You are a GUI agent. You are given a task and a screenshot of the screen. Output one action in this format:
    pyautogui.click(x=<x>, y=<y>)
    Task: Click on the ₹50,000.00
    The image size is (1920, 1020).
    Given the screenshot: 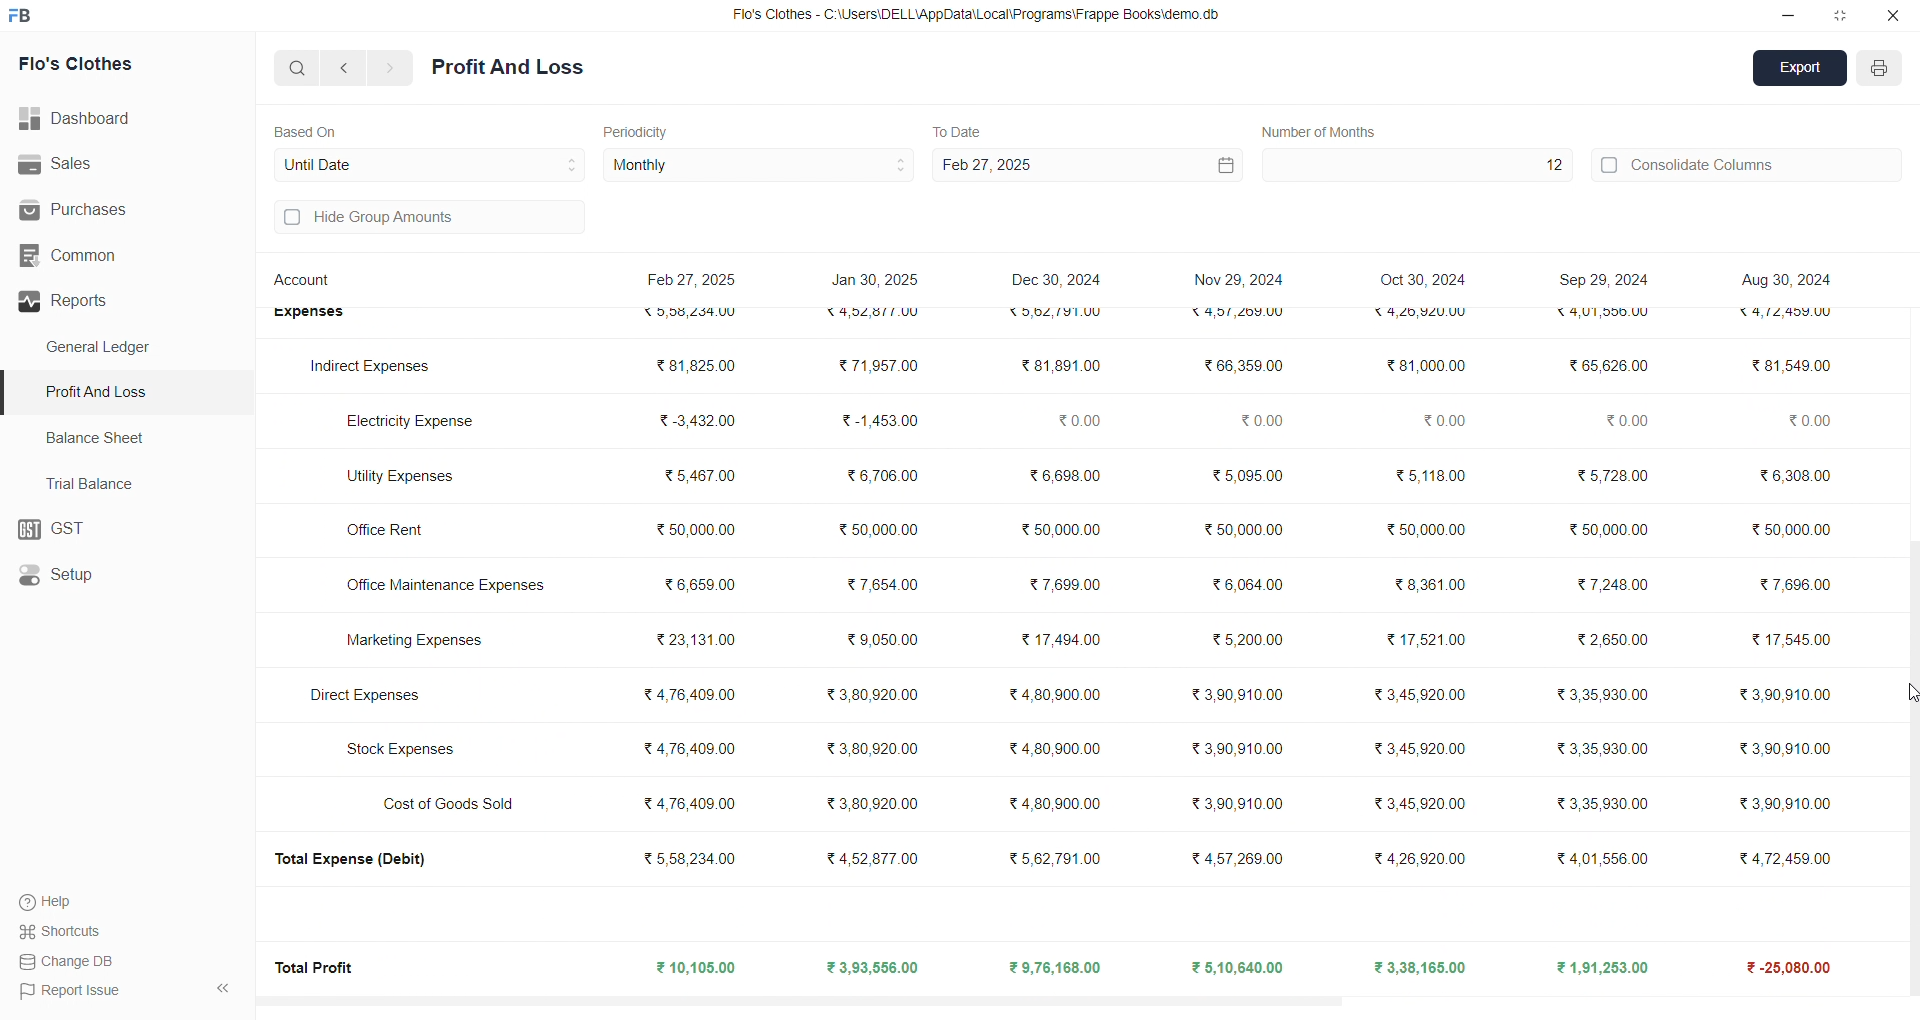 What is the action you would take?
    pyautogui.click(x=1244, y=530)
    